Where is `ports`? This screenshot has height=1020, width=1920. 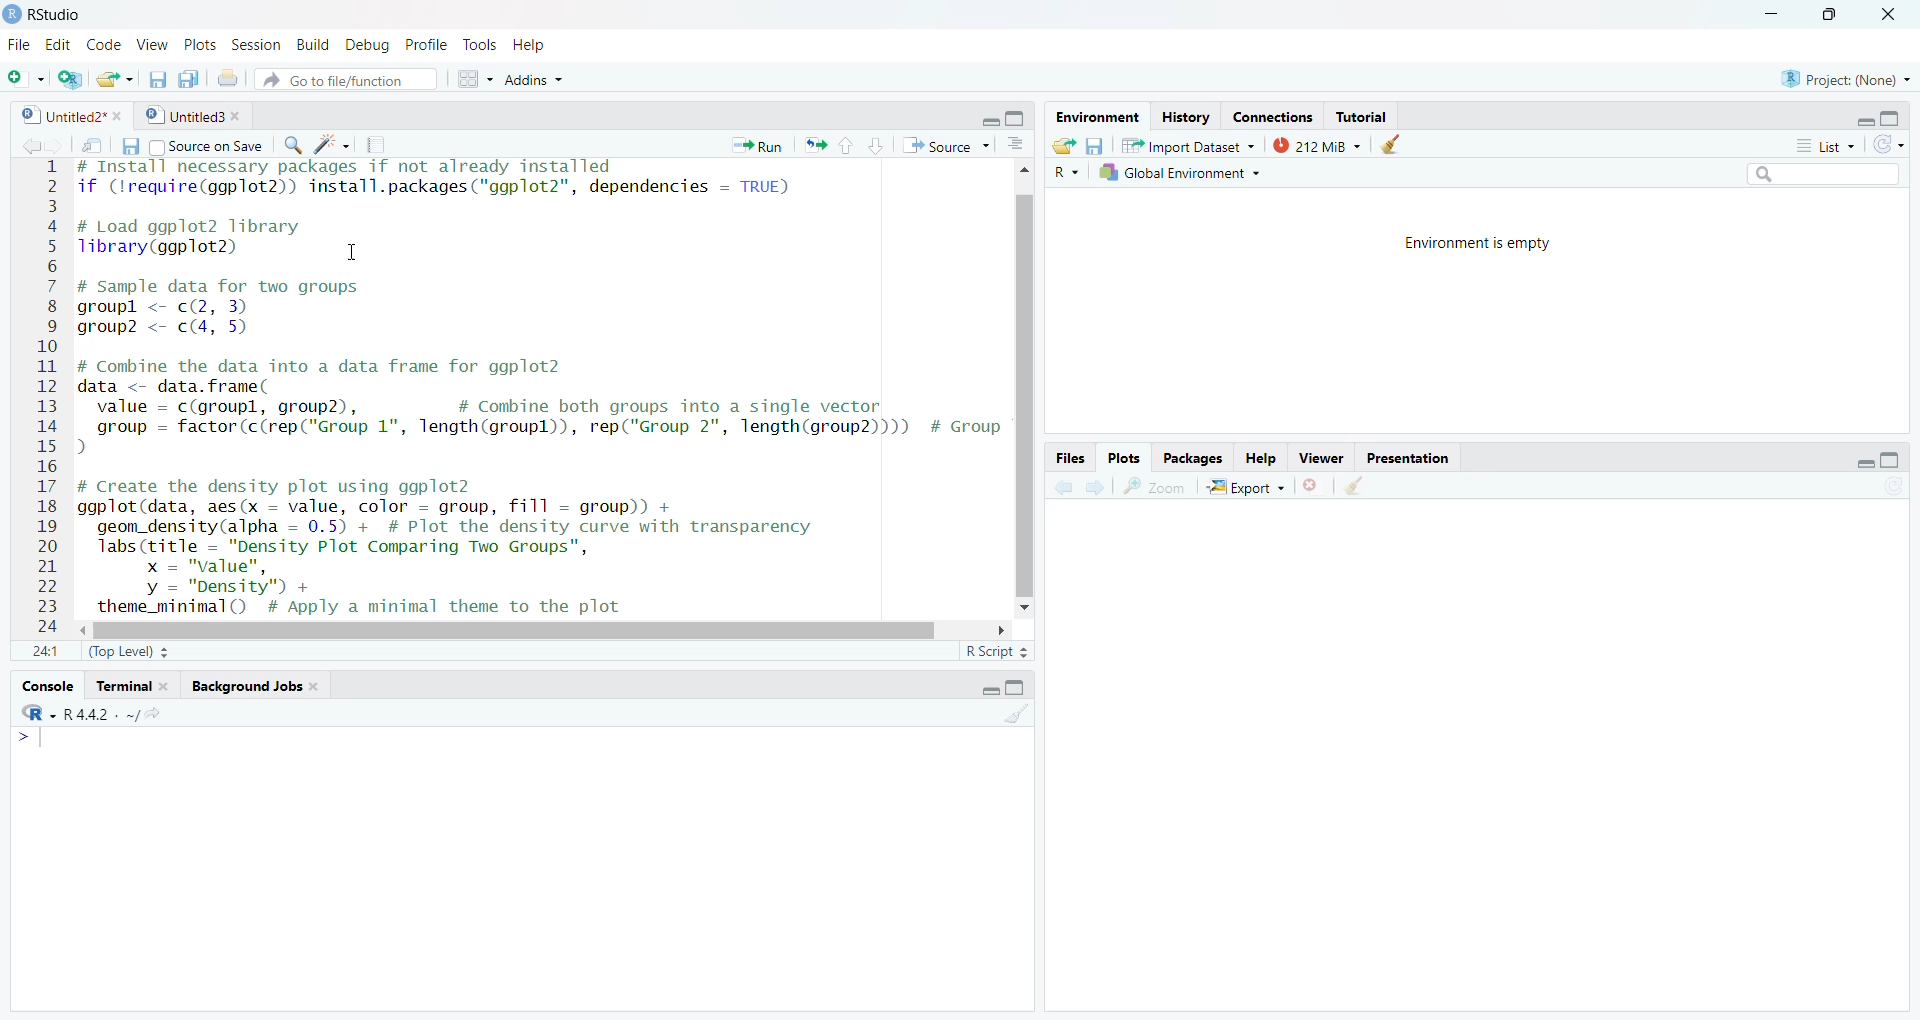 ports is located at coordinates (202, 44).